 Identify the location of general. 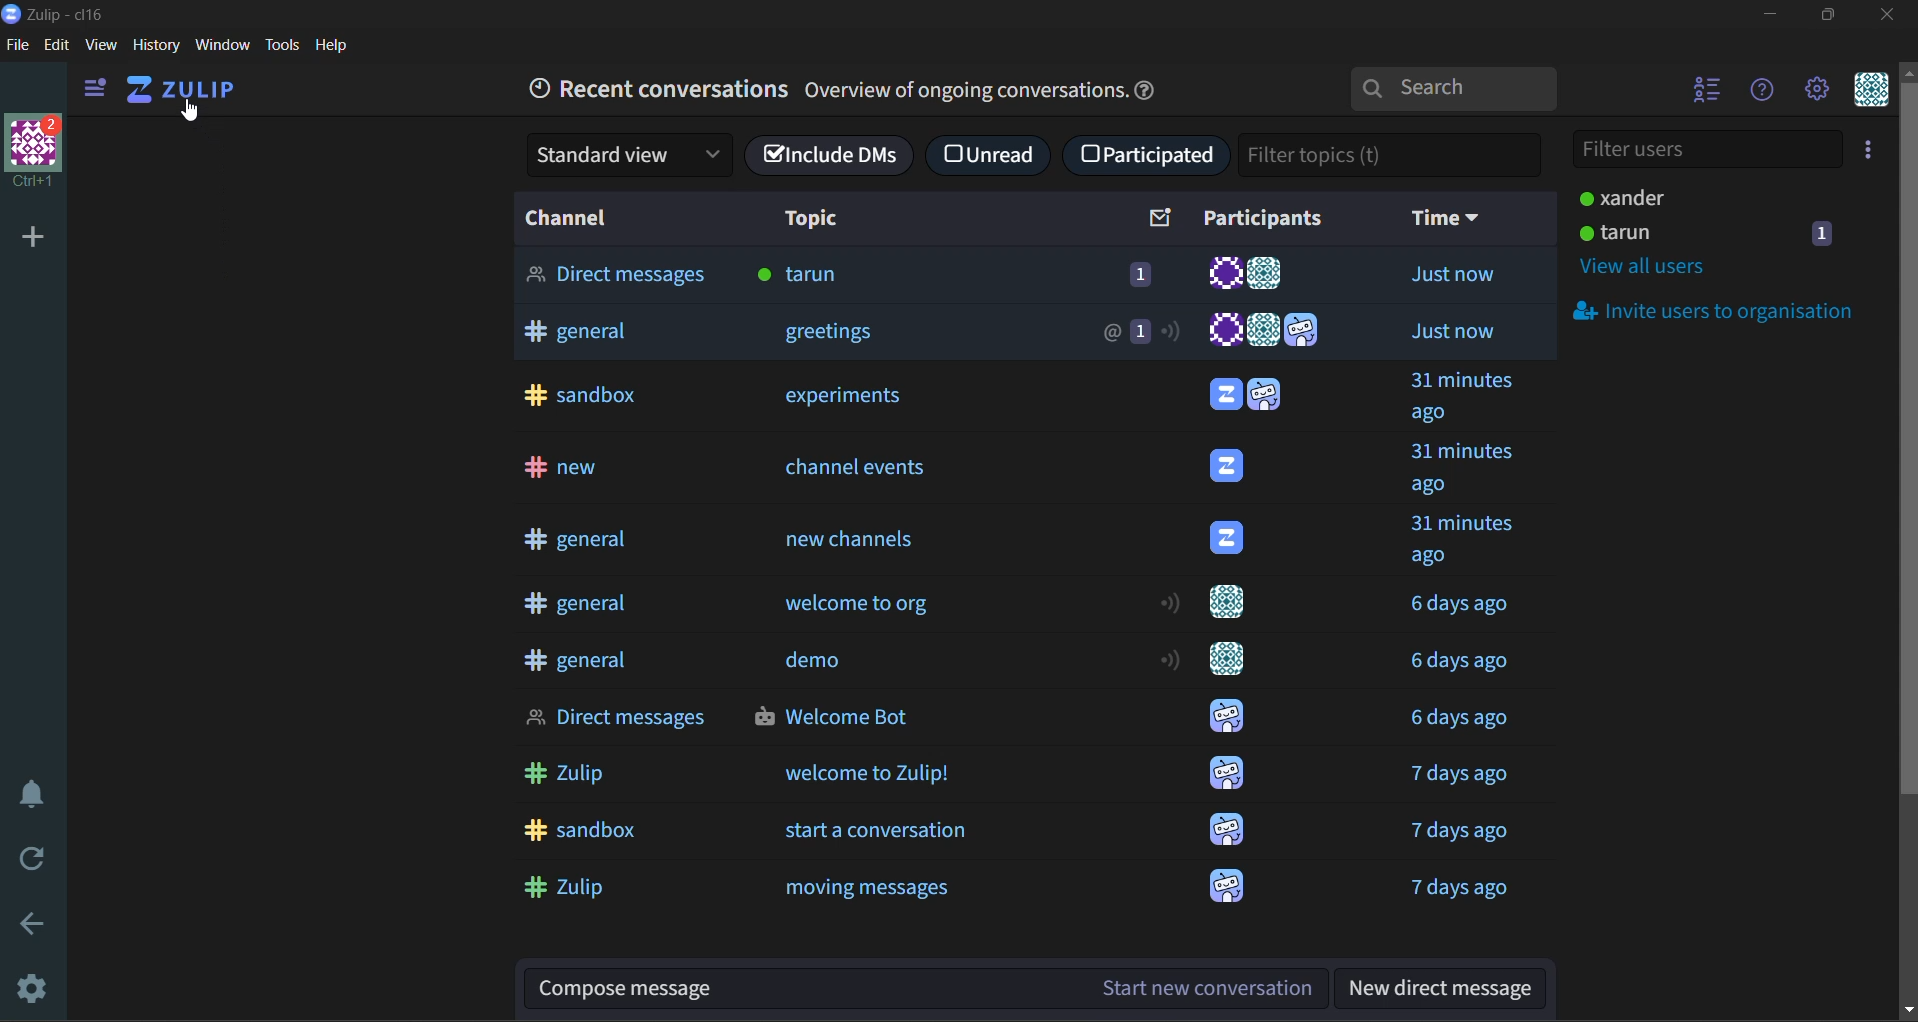
(580, 603).